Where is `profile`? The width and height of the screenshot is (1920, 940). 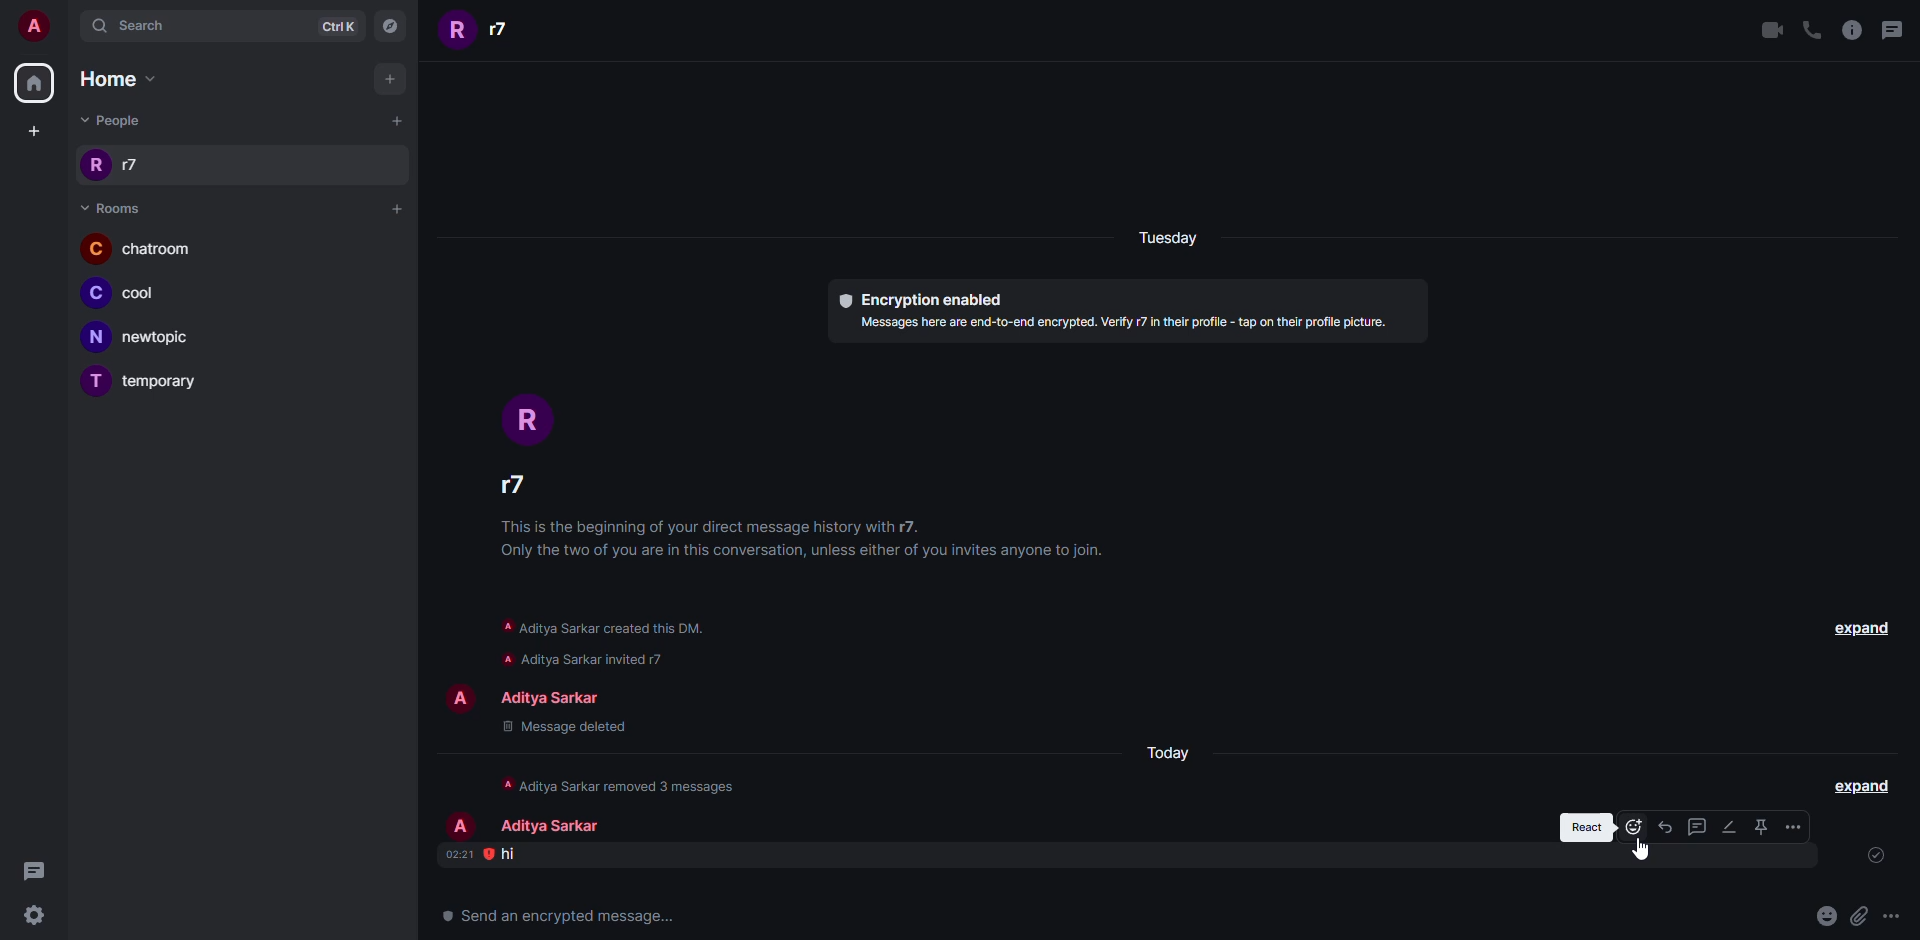 profile is located at coordinates (460, 826).